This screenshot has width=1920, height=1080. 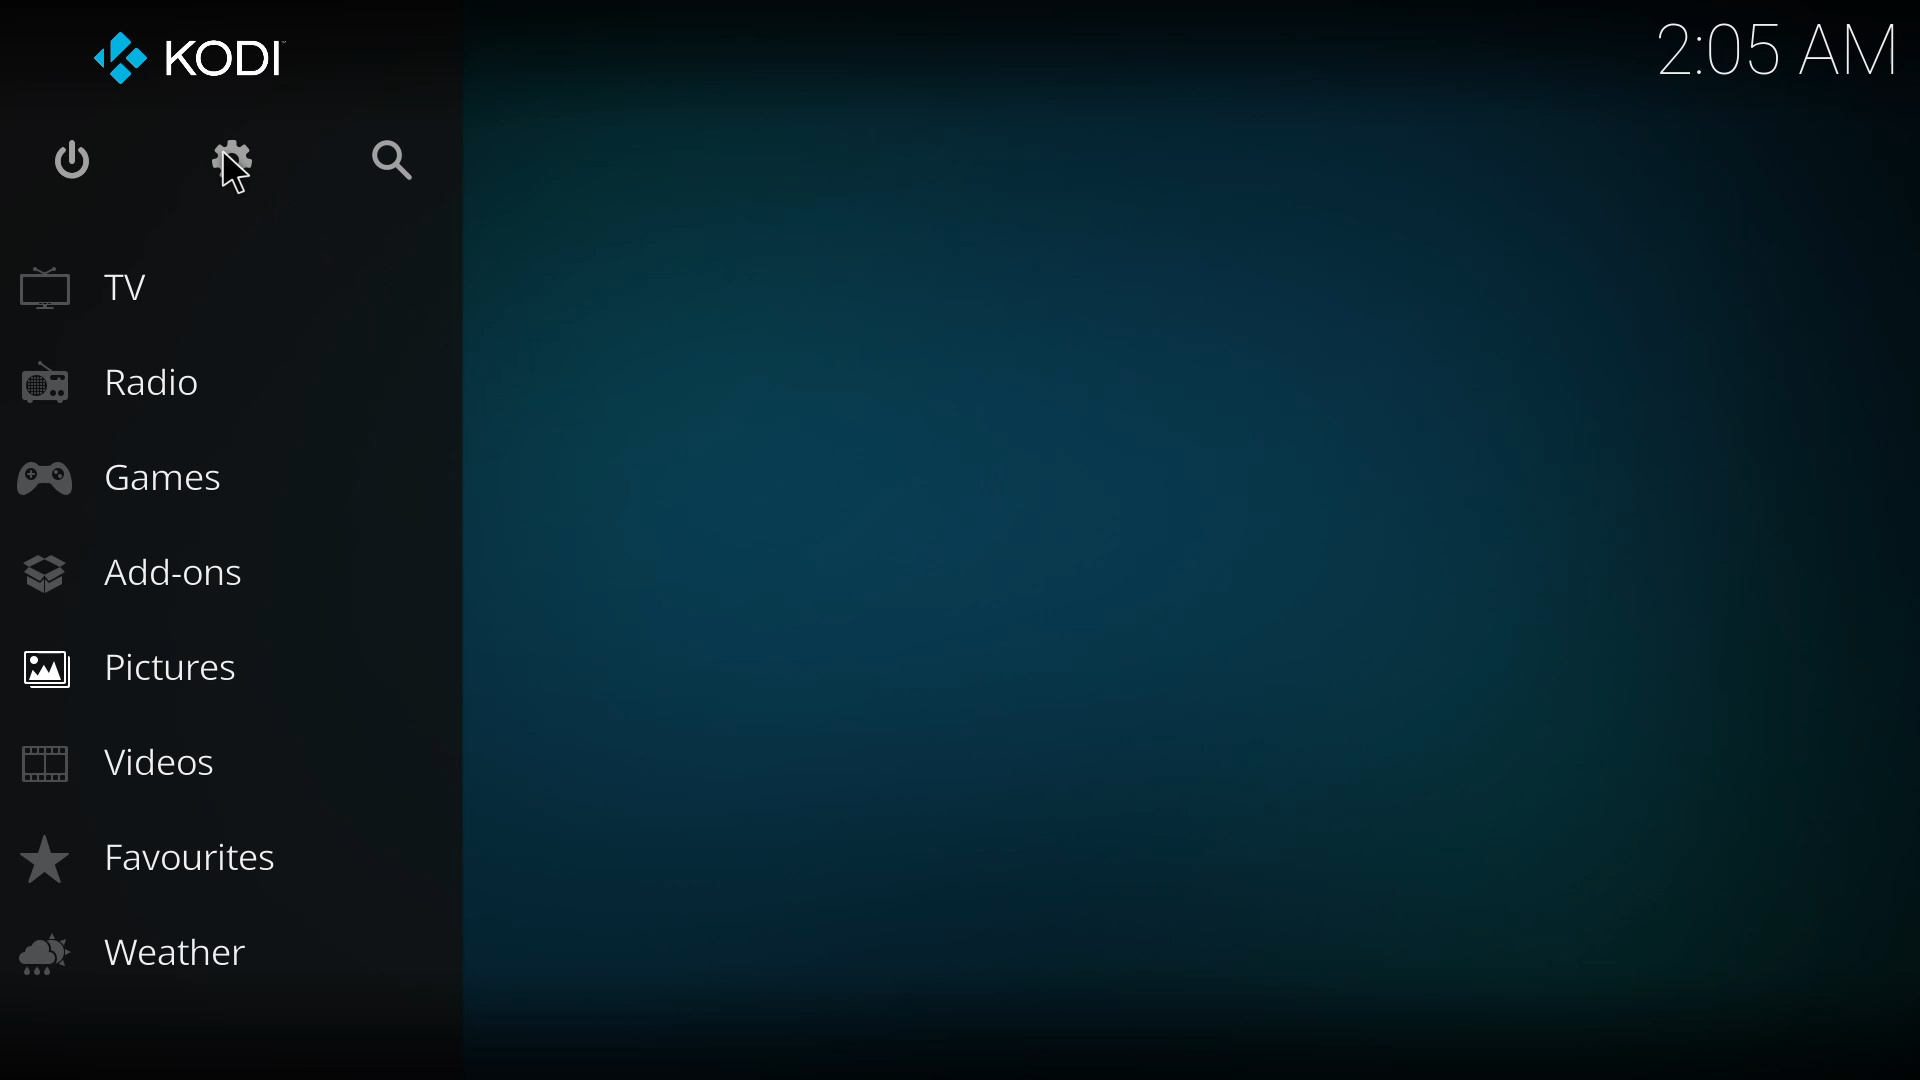 I want to click on favorites, so click(x=152, y=859).